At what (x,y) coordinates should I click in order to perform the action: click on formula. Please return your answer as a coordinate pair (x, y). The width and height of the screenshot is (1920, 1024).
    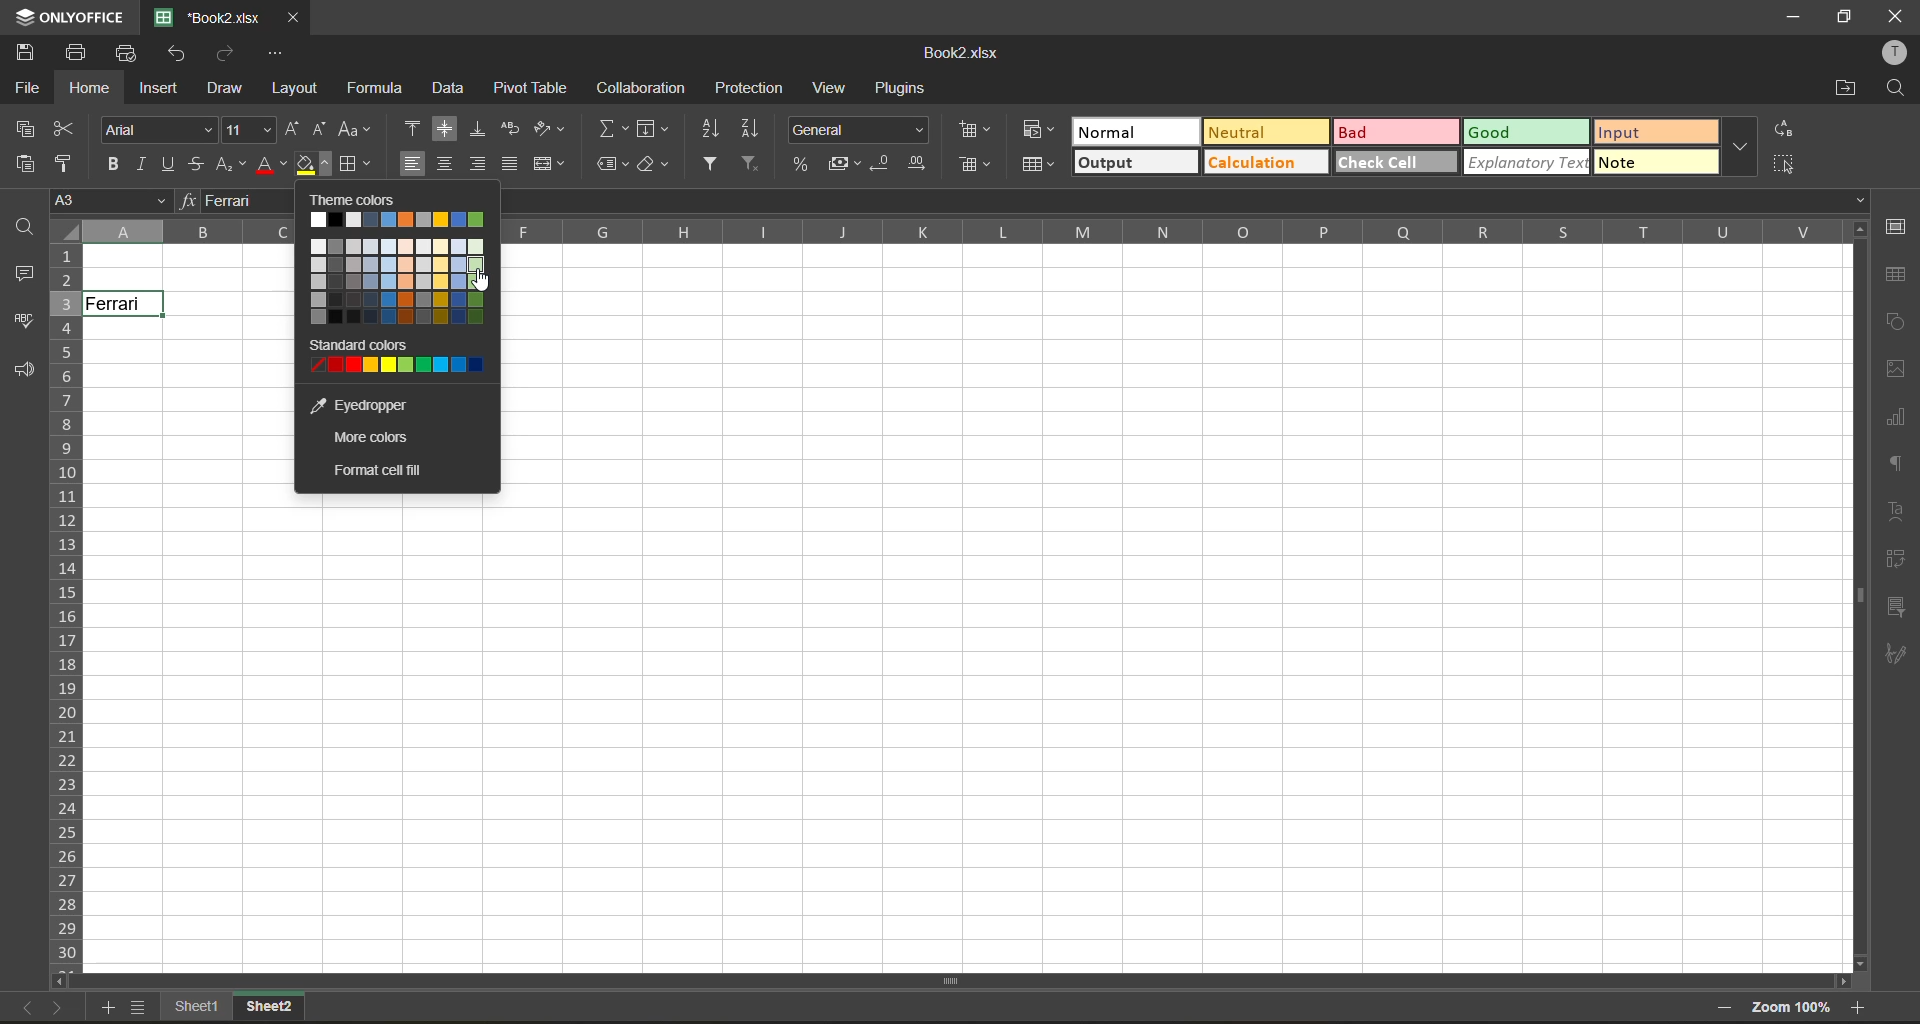
    Looking at the image, I should click on (373, 86).